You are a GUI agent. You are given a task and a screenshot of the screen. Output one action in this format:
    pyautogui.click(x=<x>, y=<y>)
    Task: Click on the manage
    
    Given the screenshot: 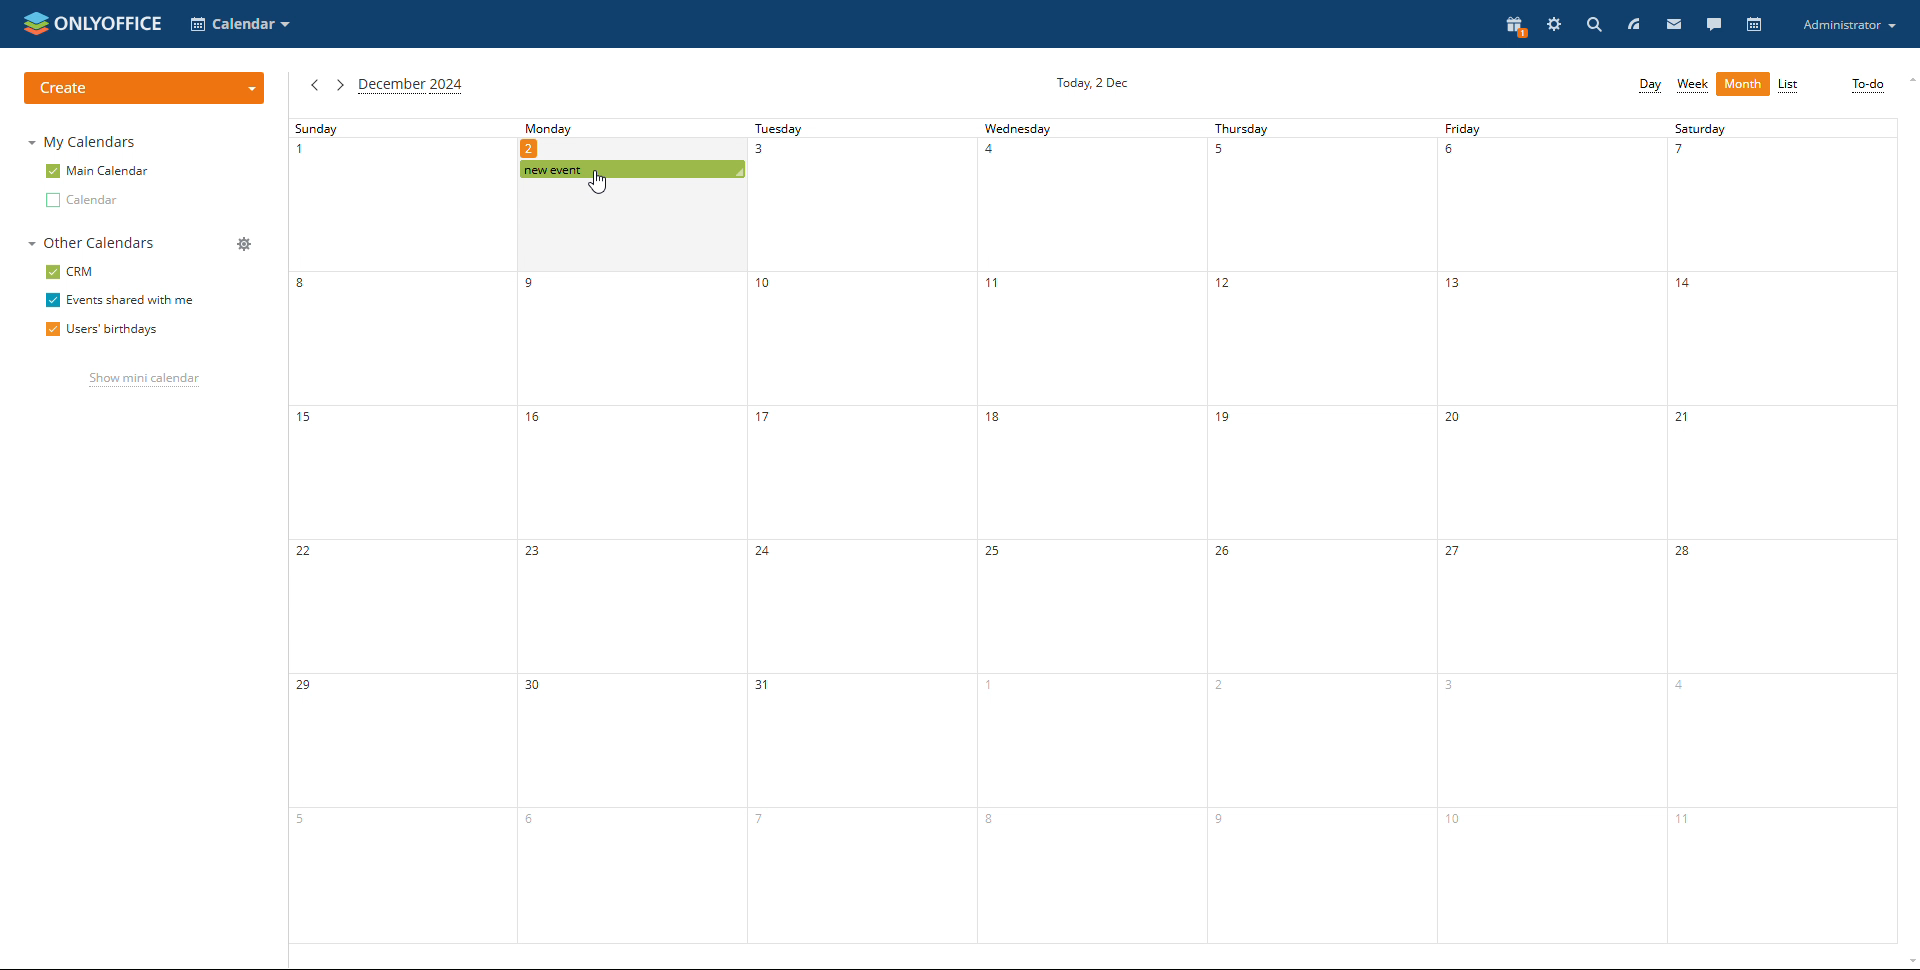 What is the action you would take?
    pyautogui.click(x=244, y=244)
    